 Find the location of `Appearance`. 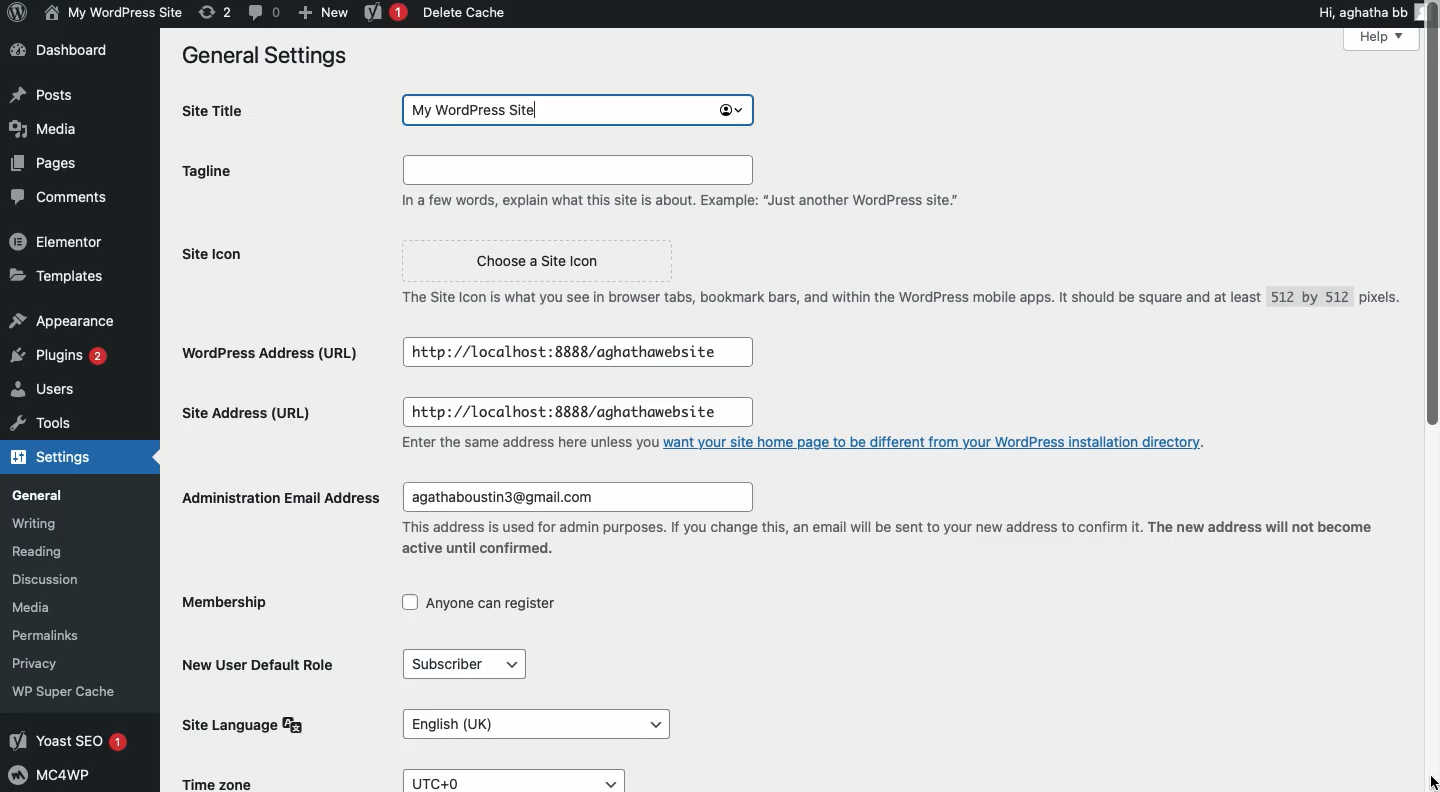

Appearance is located at coordinates (67, 318).